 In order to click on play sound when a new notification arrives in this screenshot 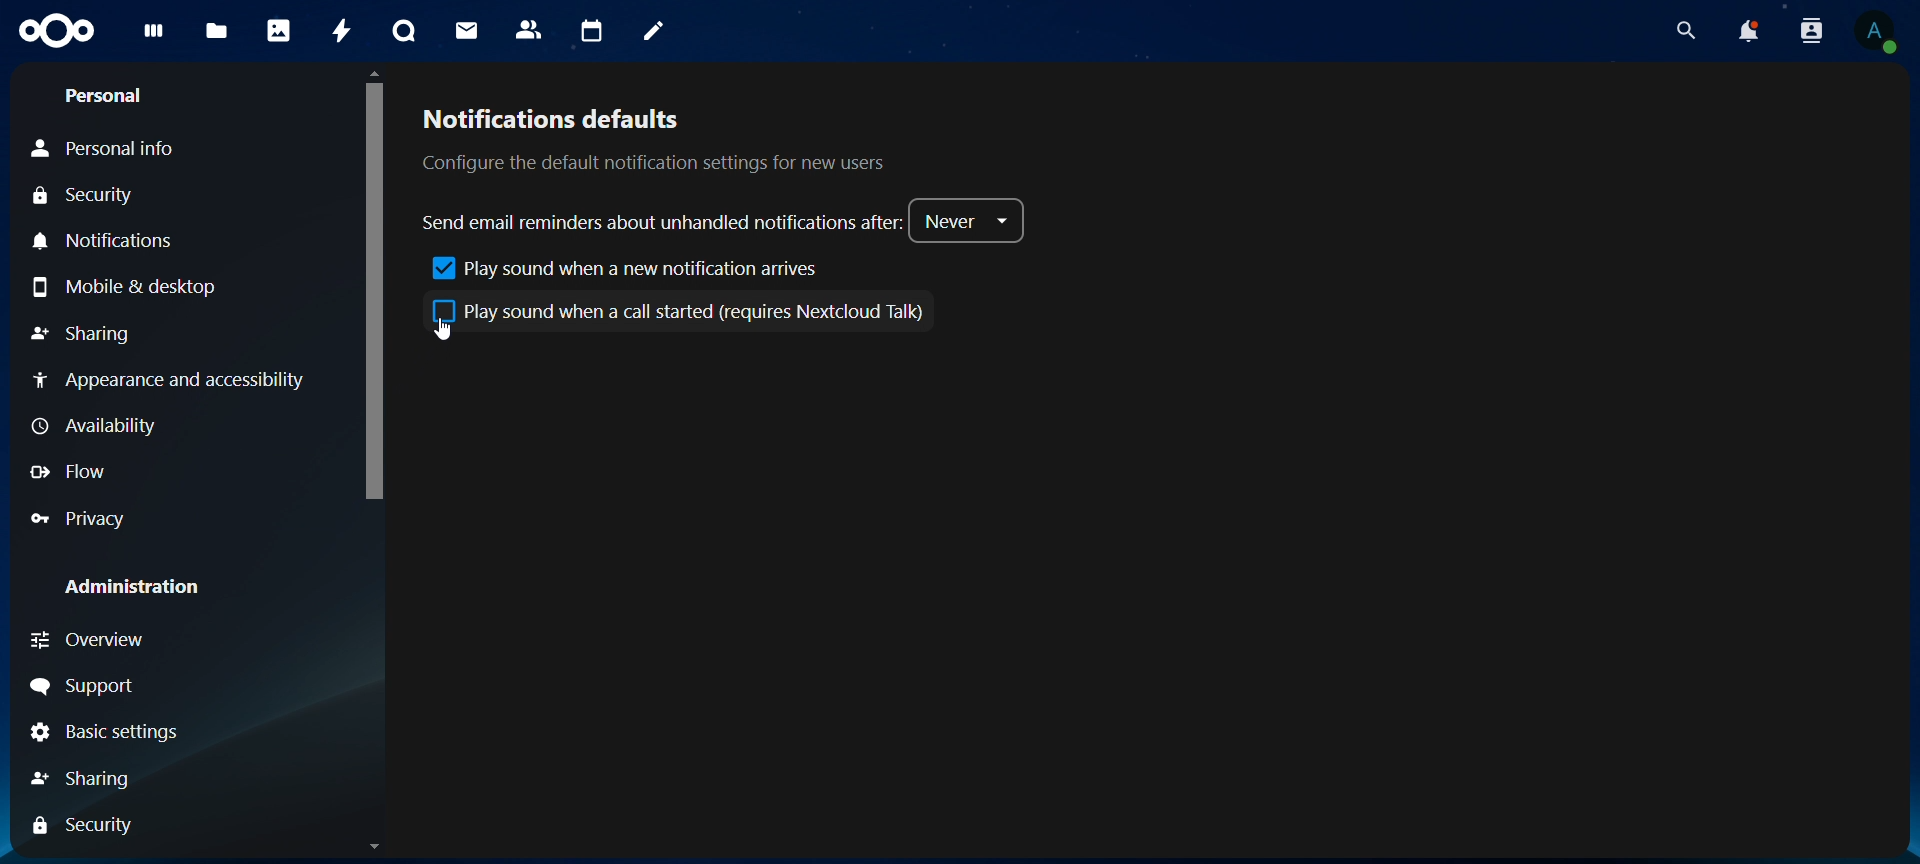, I will do `click(613, 268)`.